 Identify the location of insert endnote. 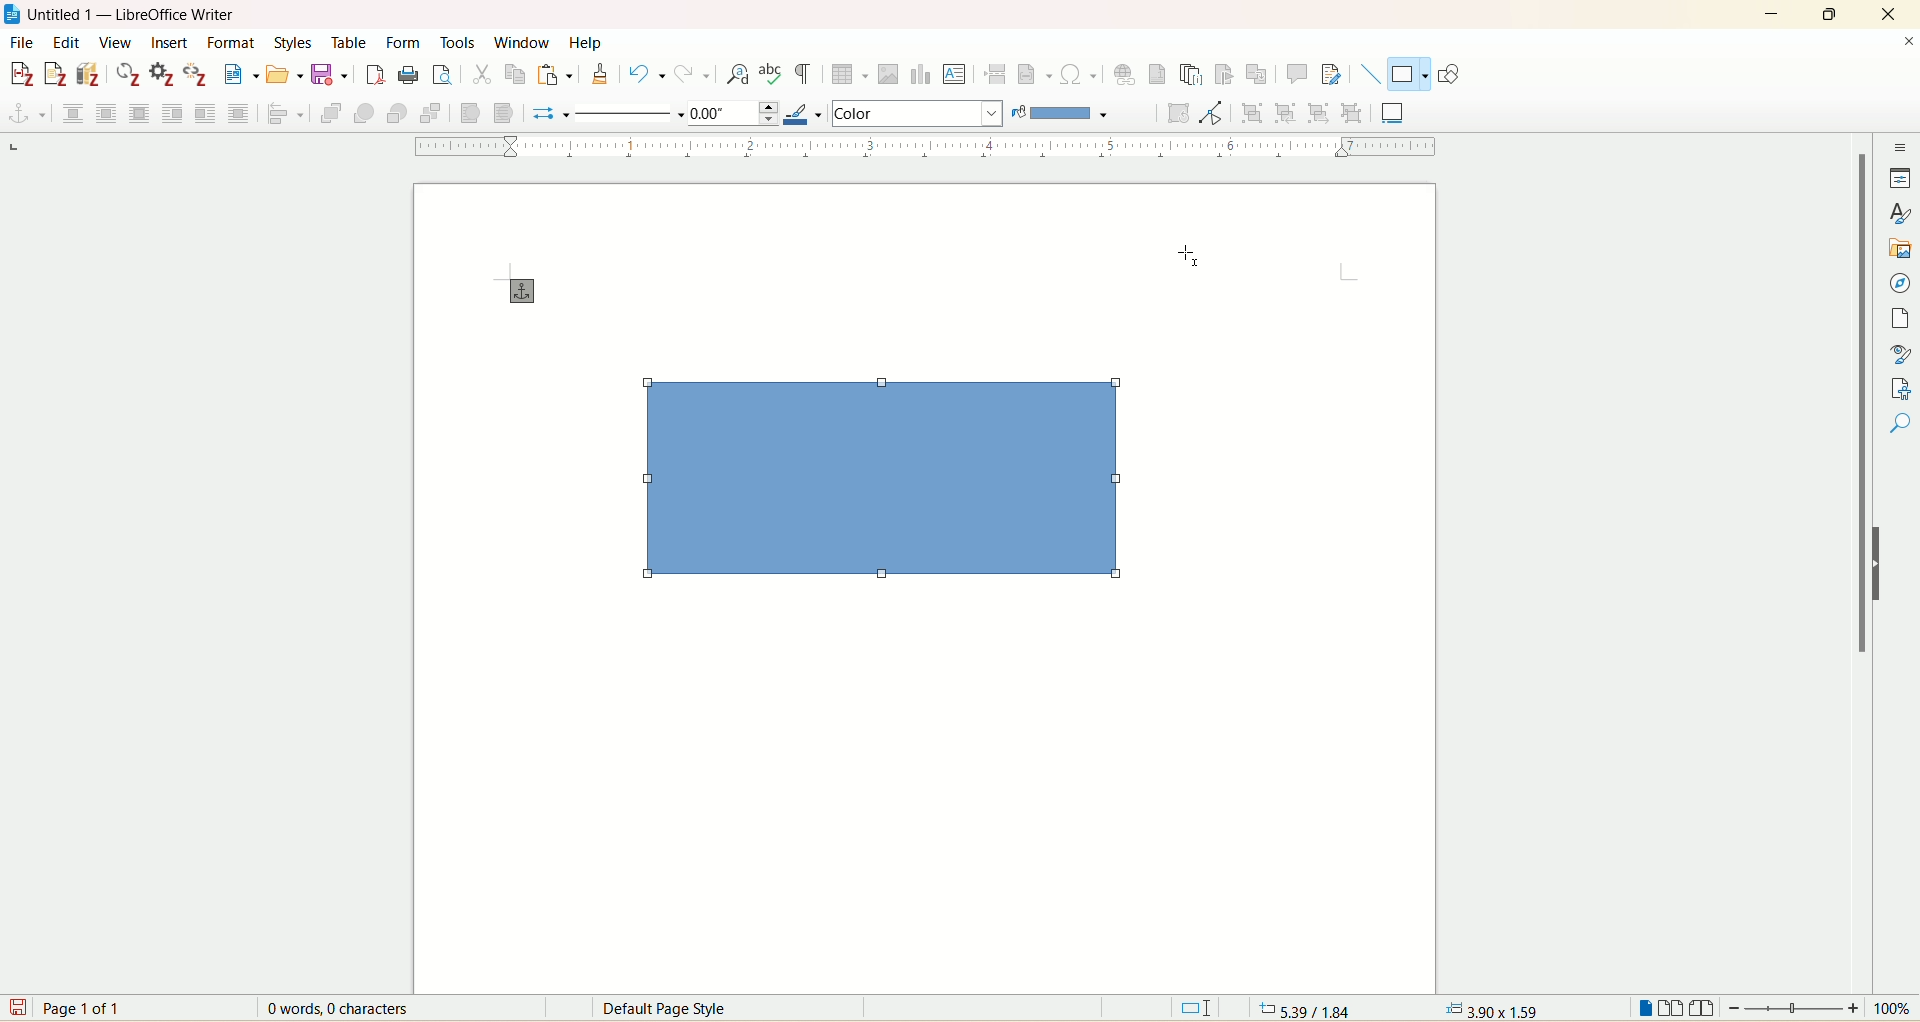
(1195, 74).